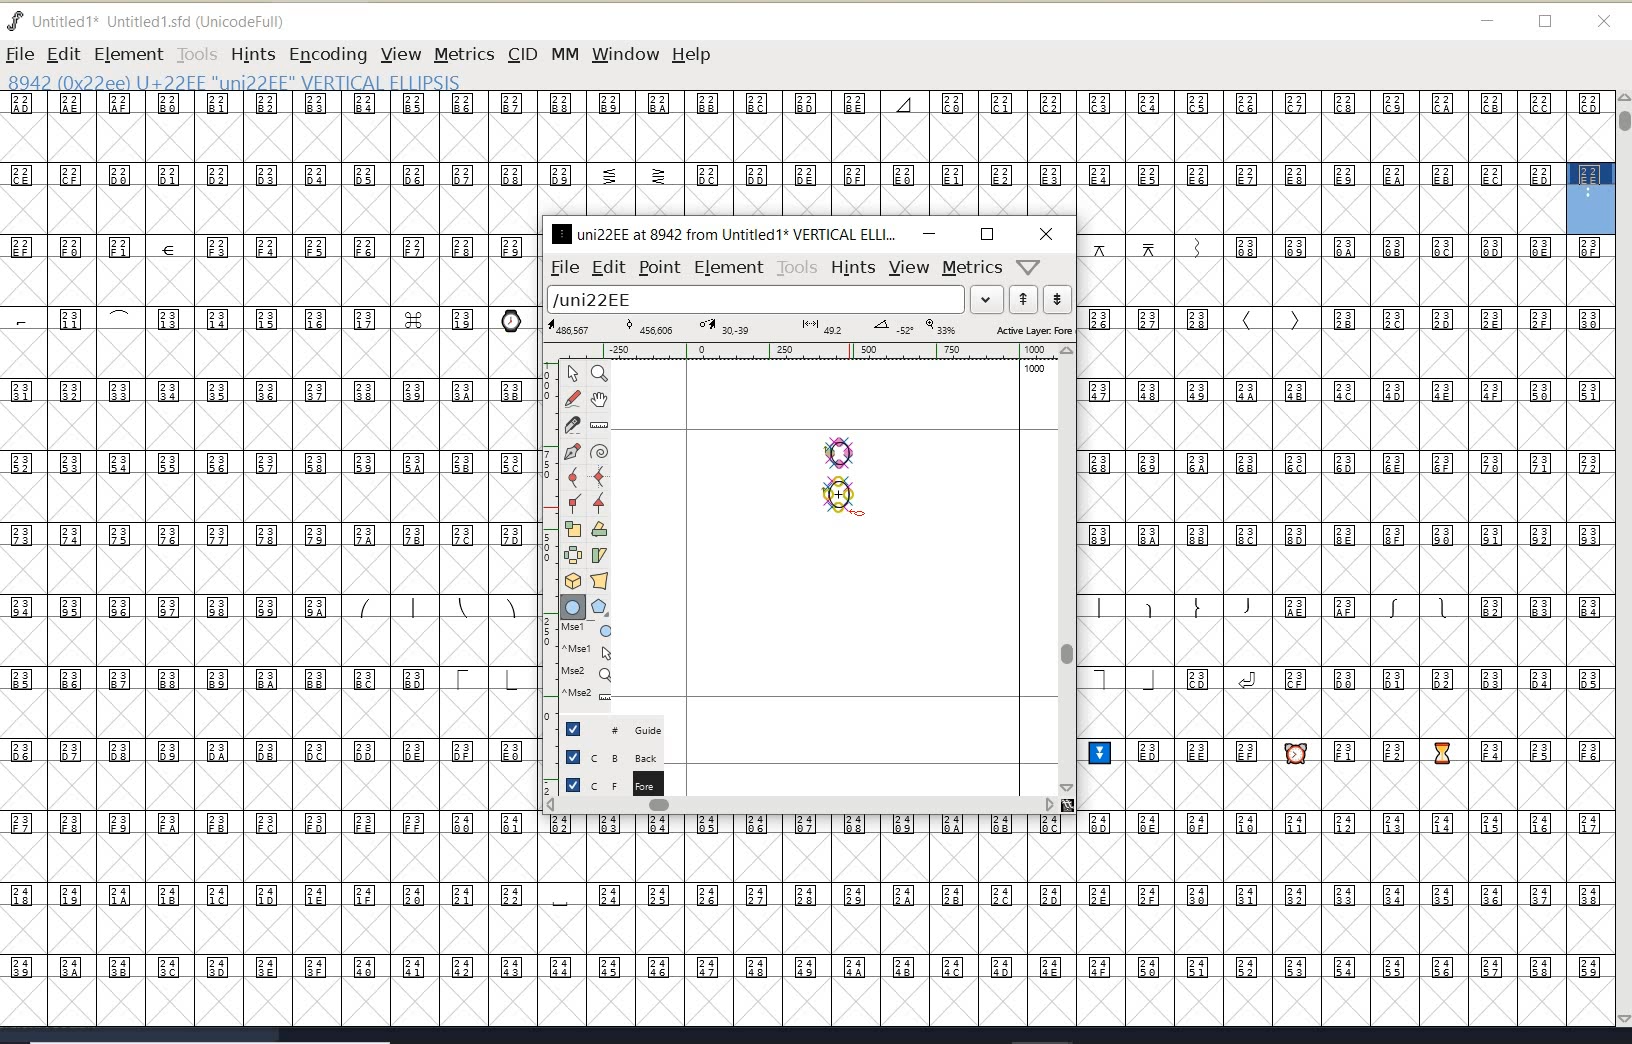 The height and width of the screenshot is (1044, 1632). What do you see at coordinates (589, 662) in the screenshot?
I see `cursor events on the open new outline window` at bounding box center [589, 662].